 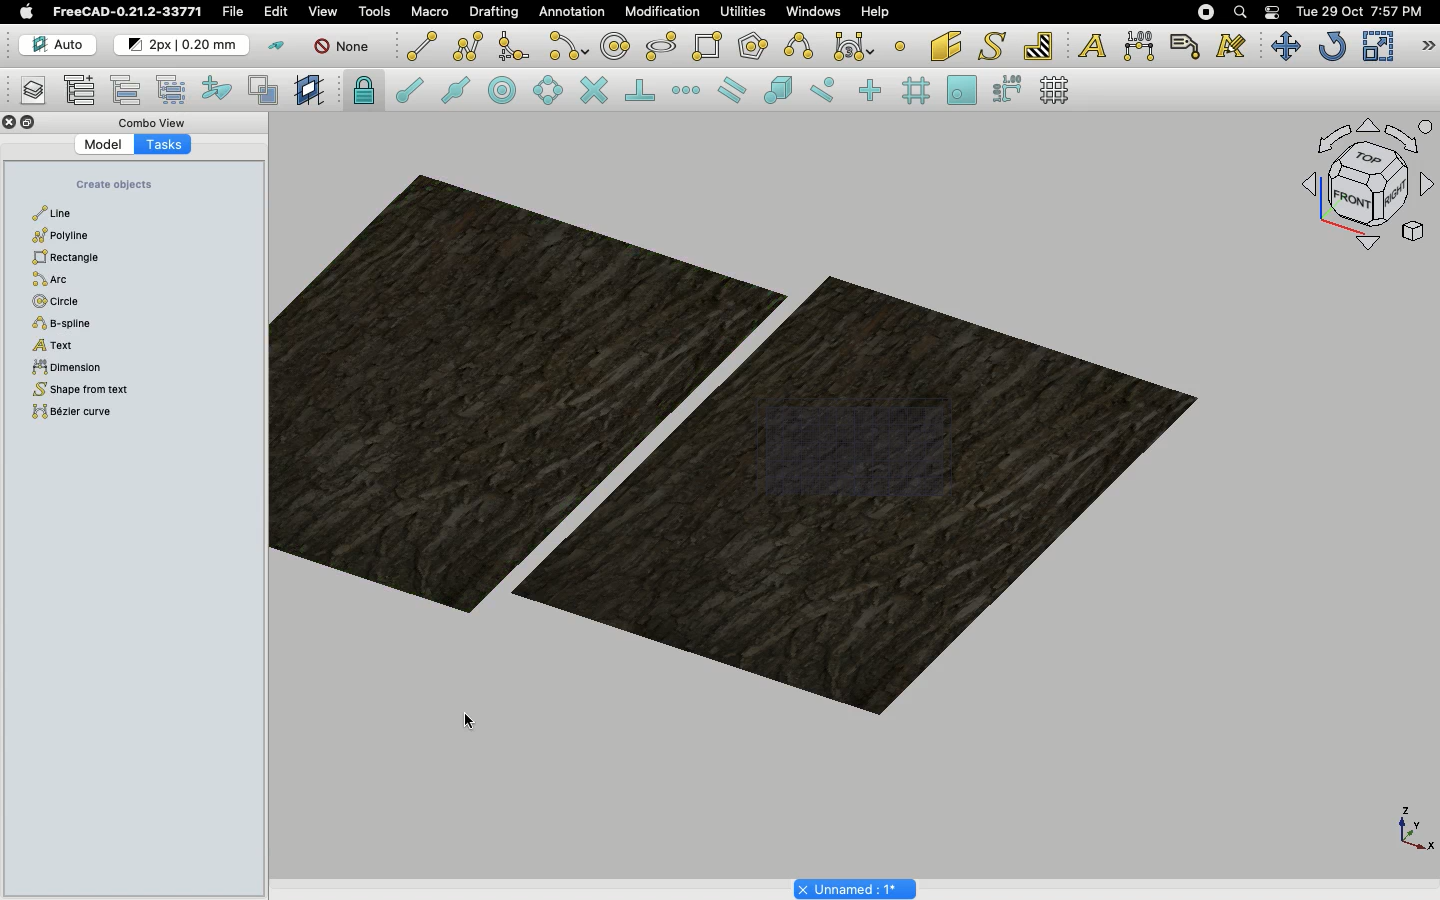 What do you see at coordinates (60, 235) in the screenshot?
I see `Polygon` at bounding box center [60, 235].